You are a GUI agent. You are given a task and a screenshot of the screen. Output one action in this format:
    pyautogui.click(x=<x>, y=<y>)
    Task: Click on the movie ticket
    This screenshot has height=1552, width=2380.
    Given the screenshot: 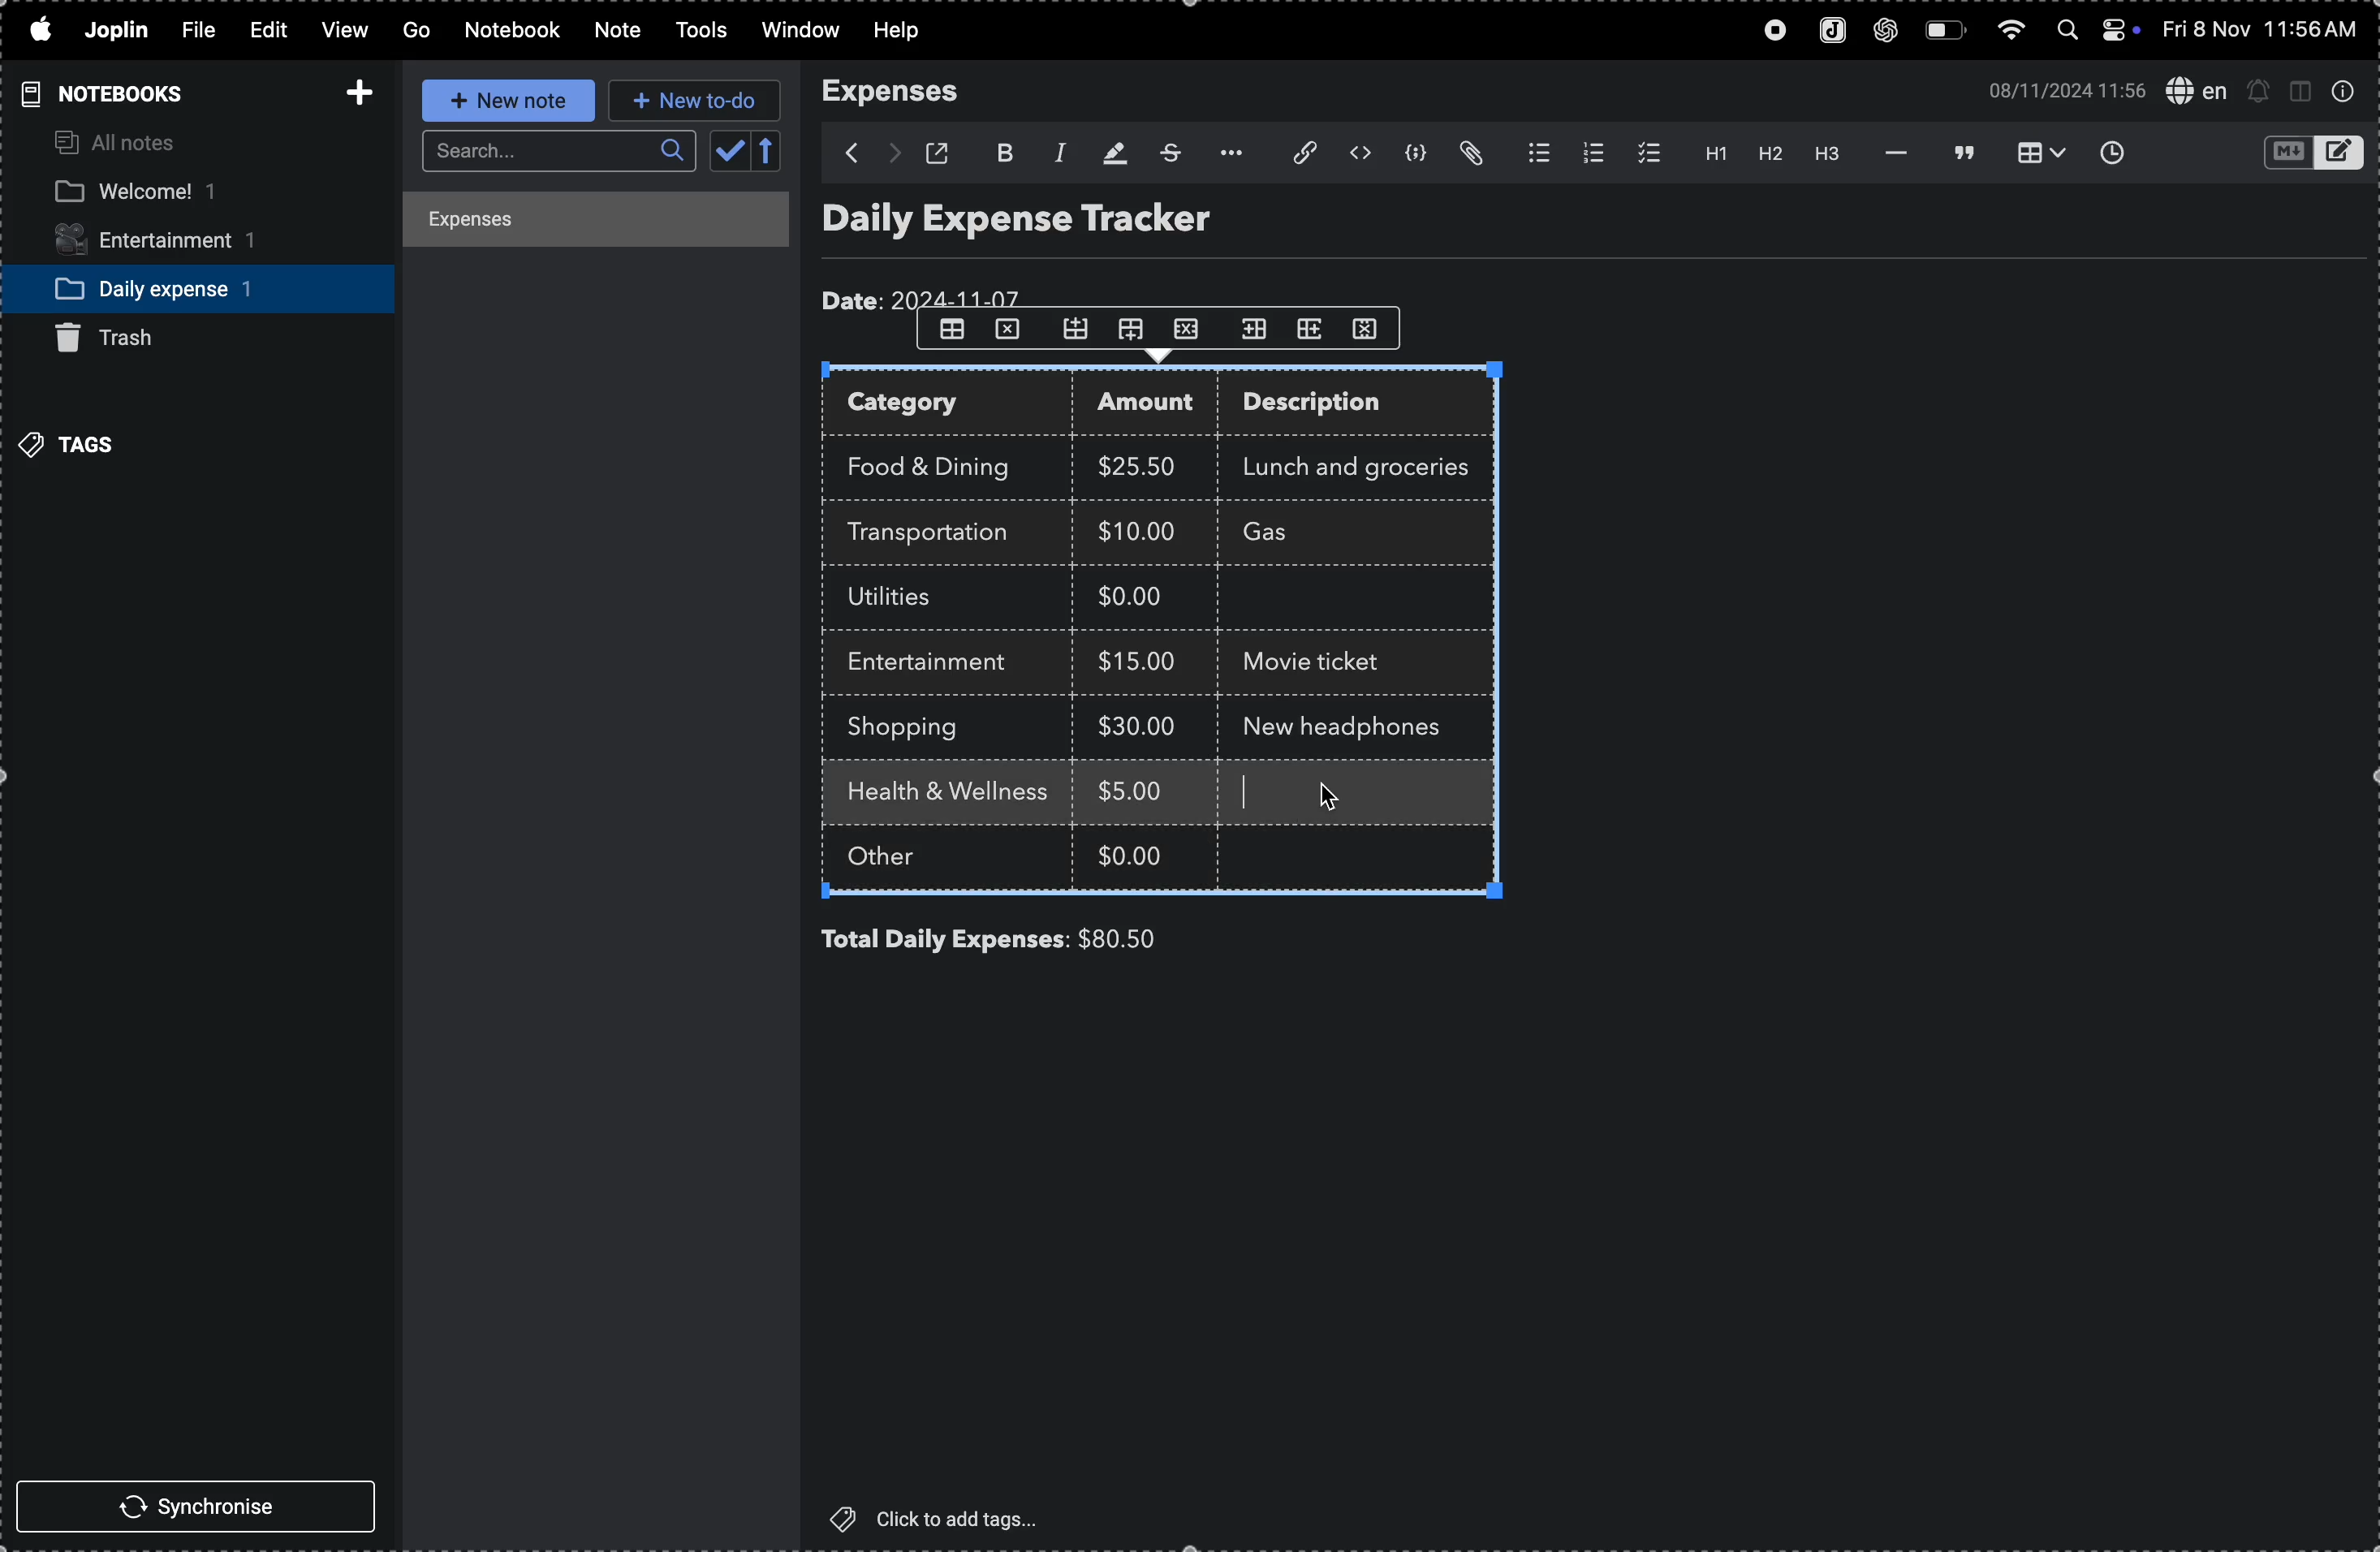 What is the action you would take?
    pyautogui.click(x=1320, y=665)
    